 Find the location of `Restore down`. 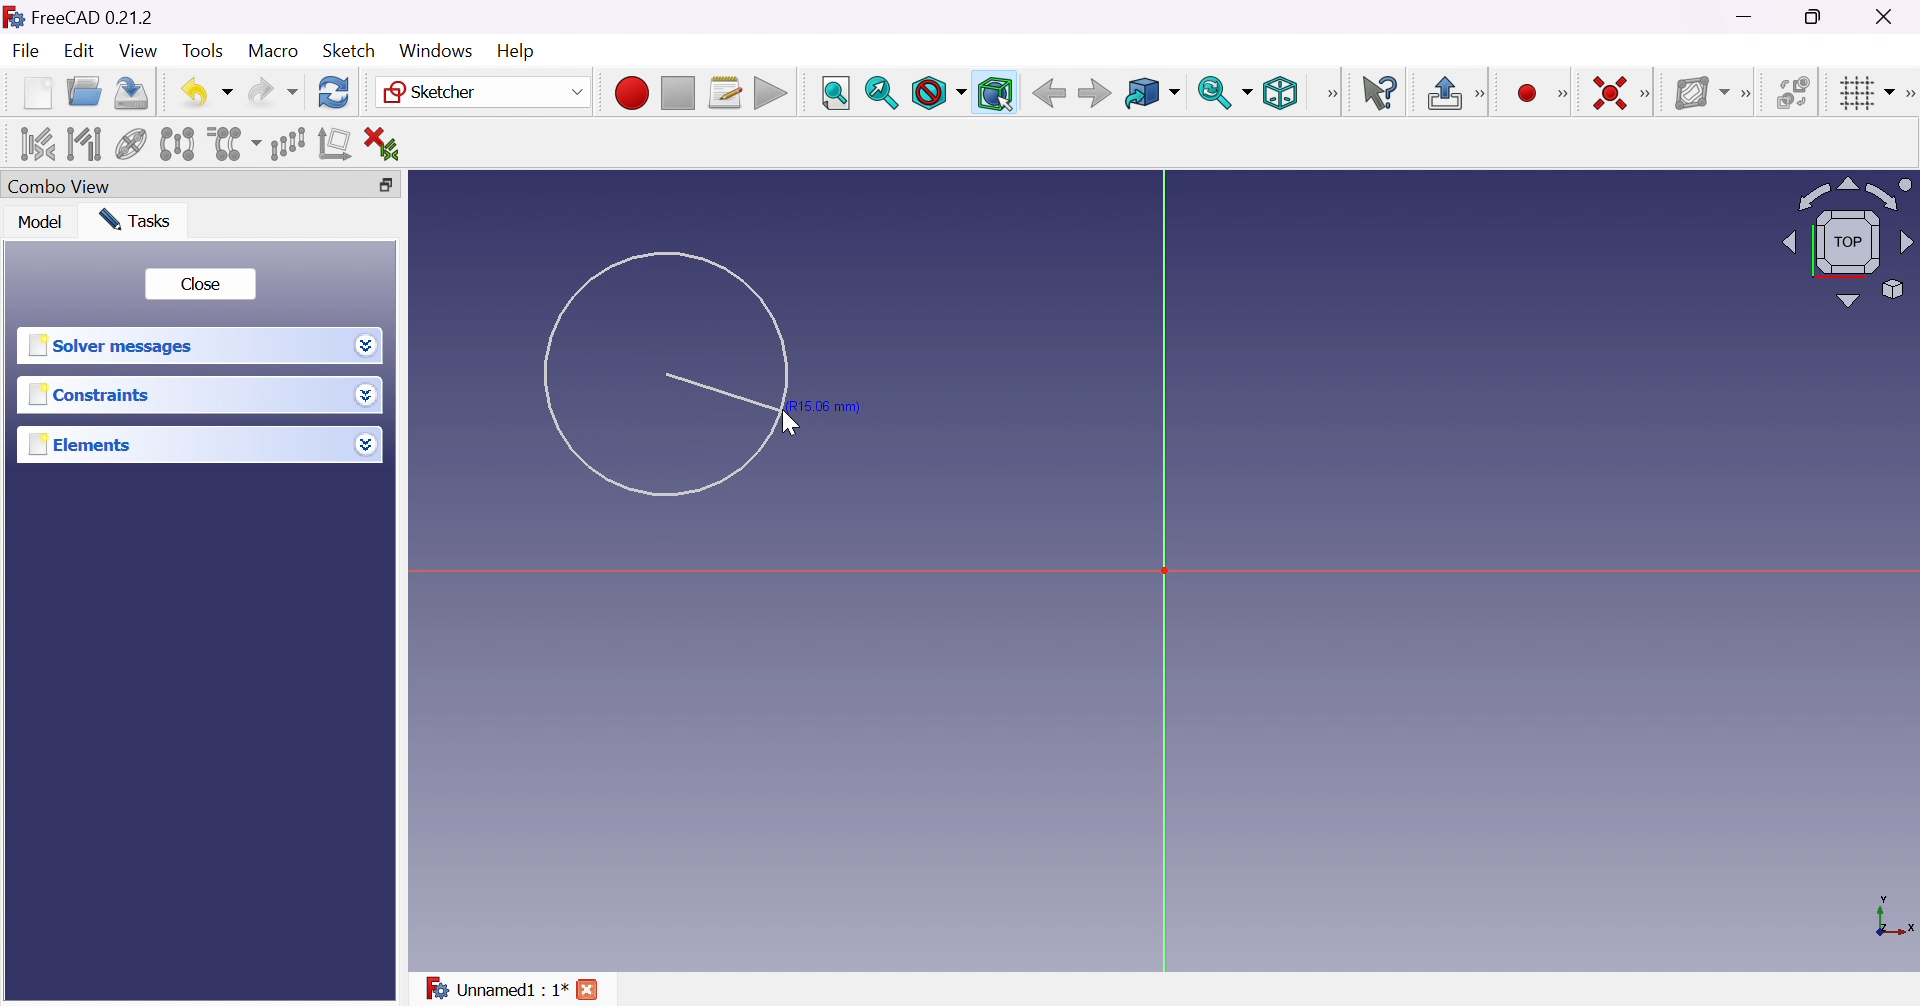

Restore down is located at coordinates (1816, 17).